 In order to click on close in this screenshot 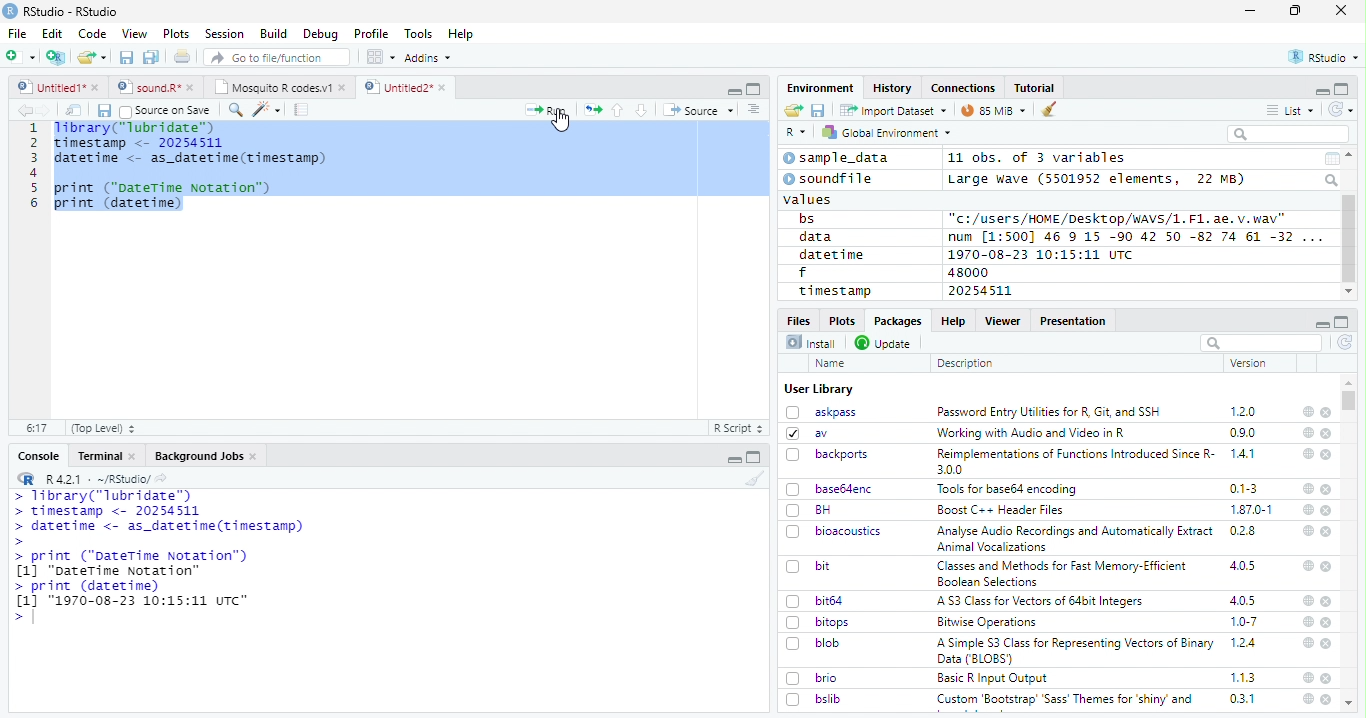, I will do `click(1327, 623)`.